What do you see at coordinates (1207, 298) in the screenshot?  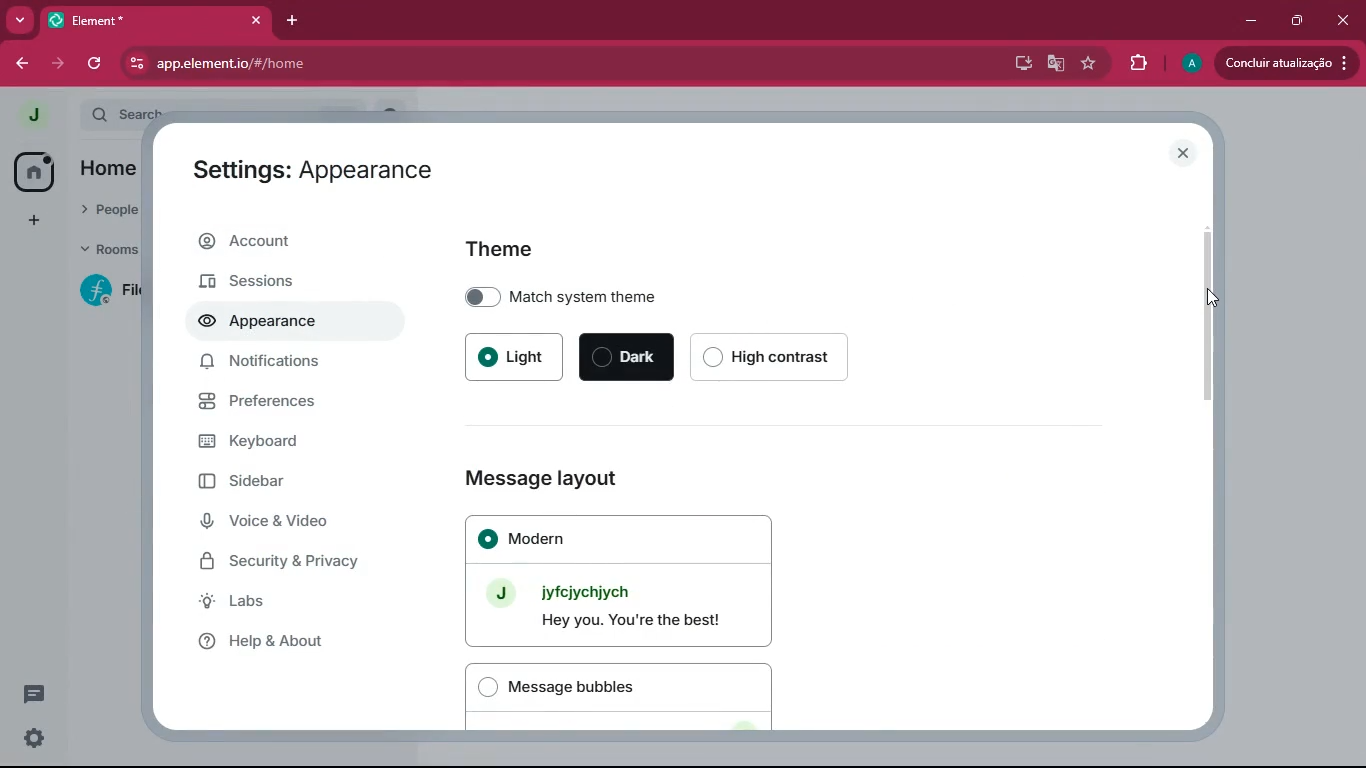 I see `Cursor` at bounding box center [1207, 298].